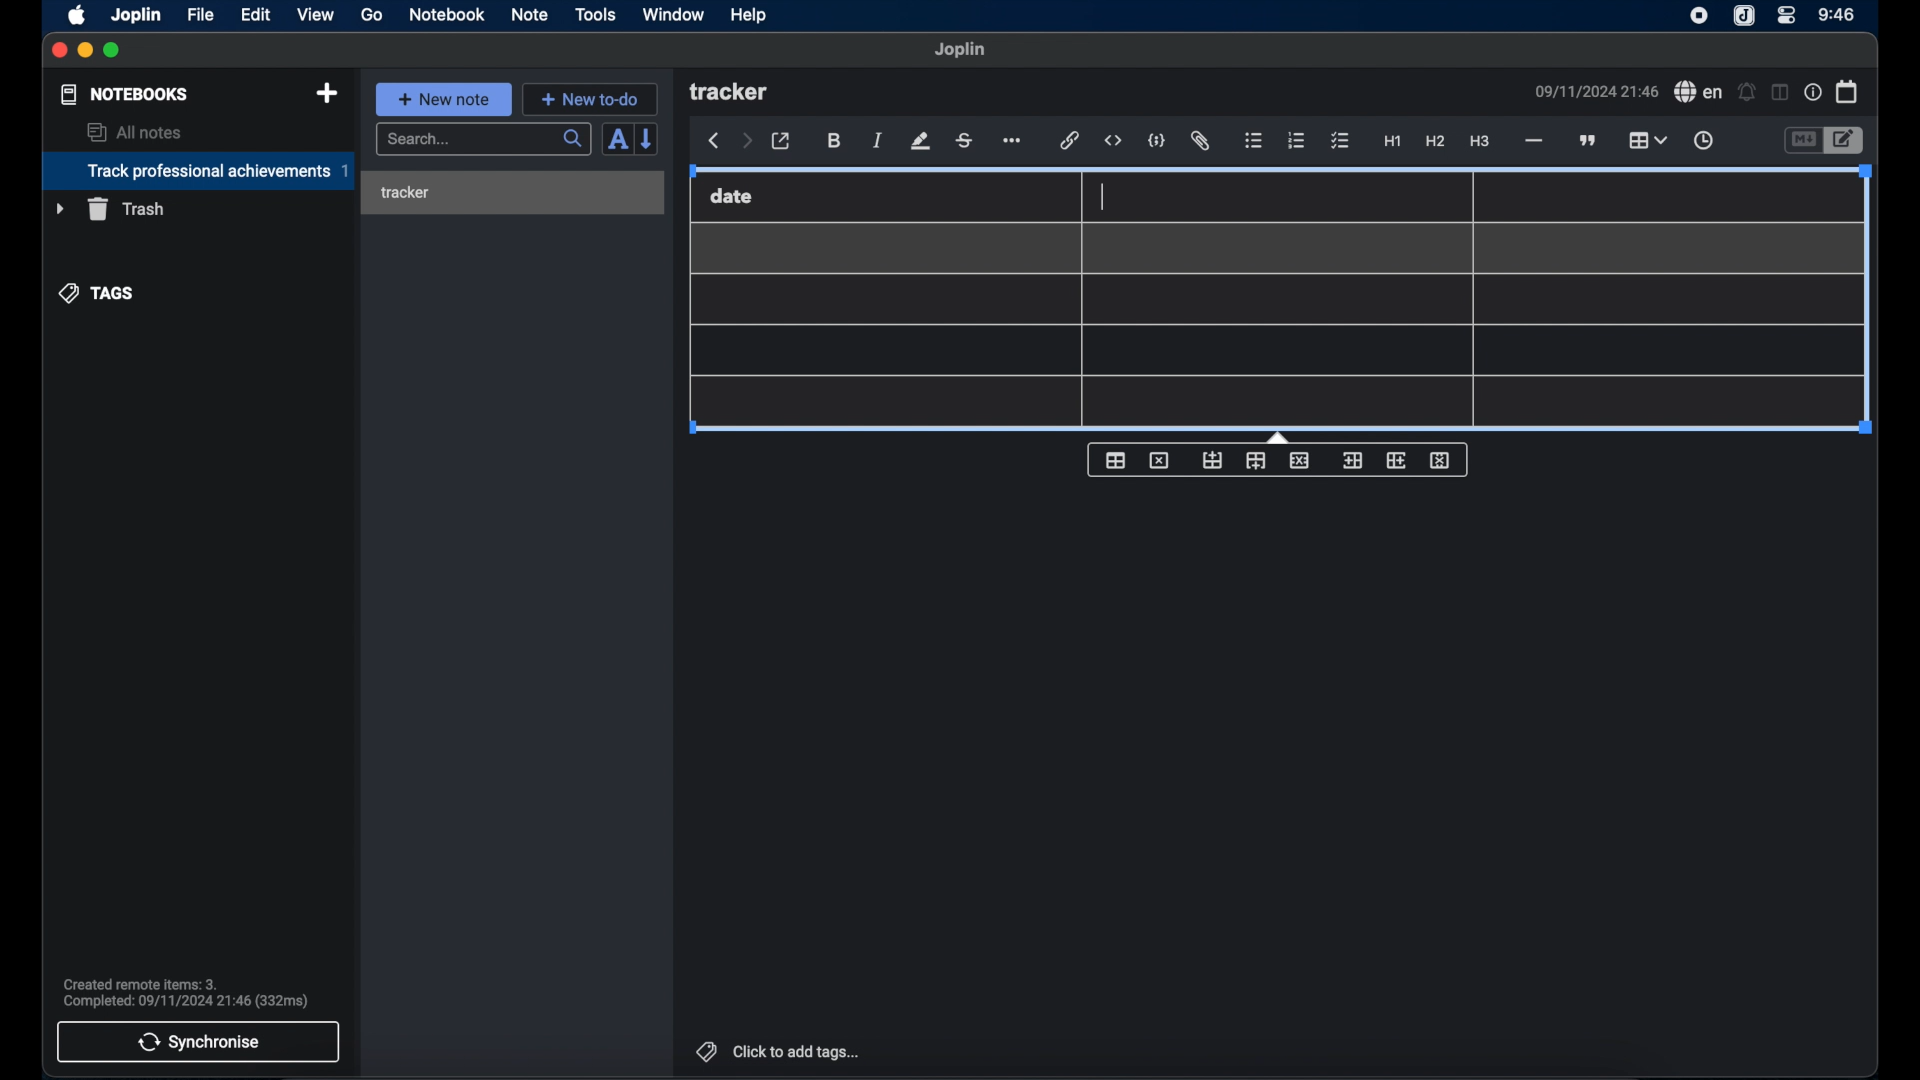  What do you see at coordinates (649, 139) in the screenshot?
I see `reverse sort order` at bounding box center [649, 139].